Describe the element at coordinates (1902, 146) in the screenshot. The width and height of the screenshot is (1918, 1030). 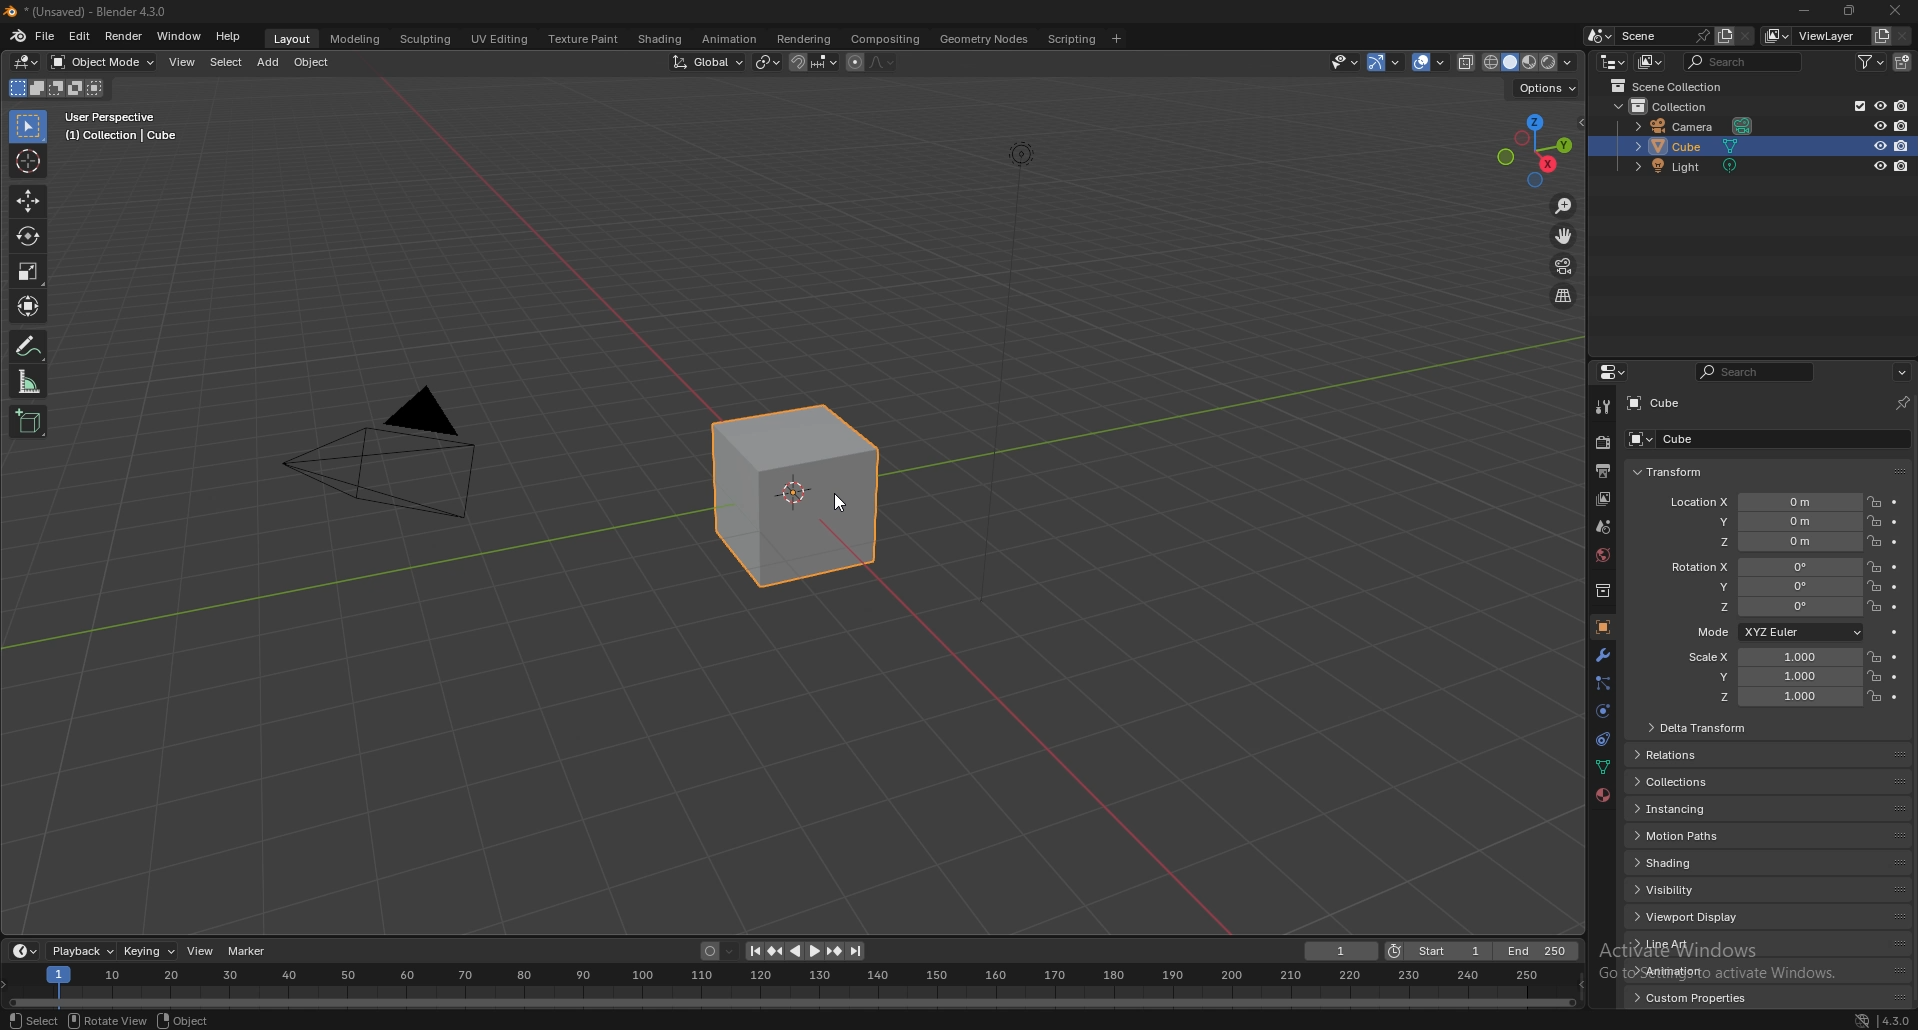
I see `disable in renders` at that location.